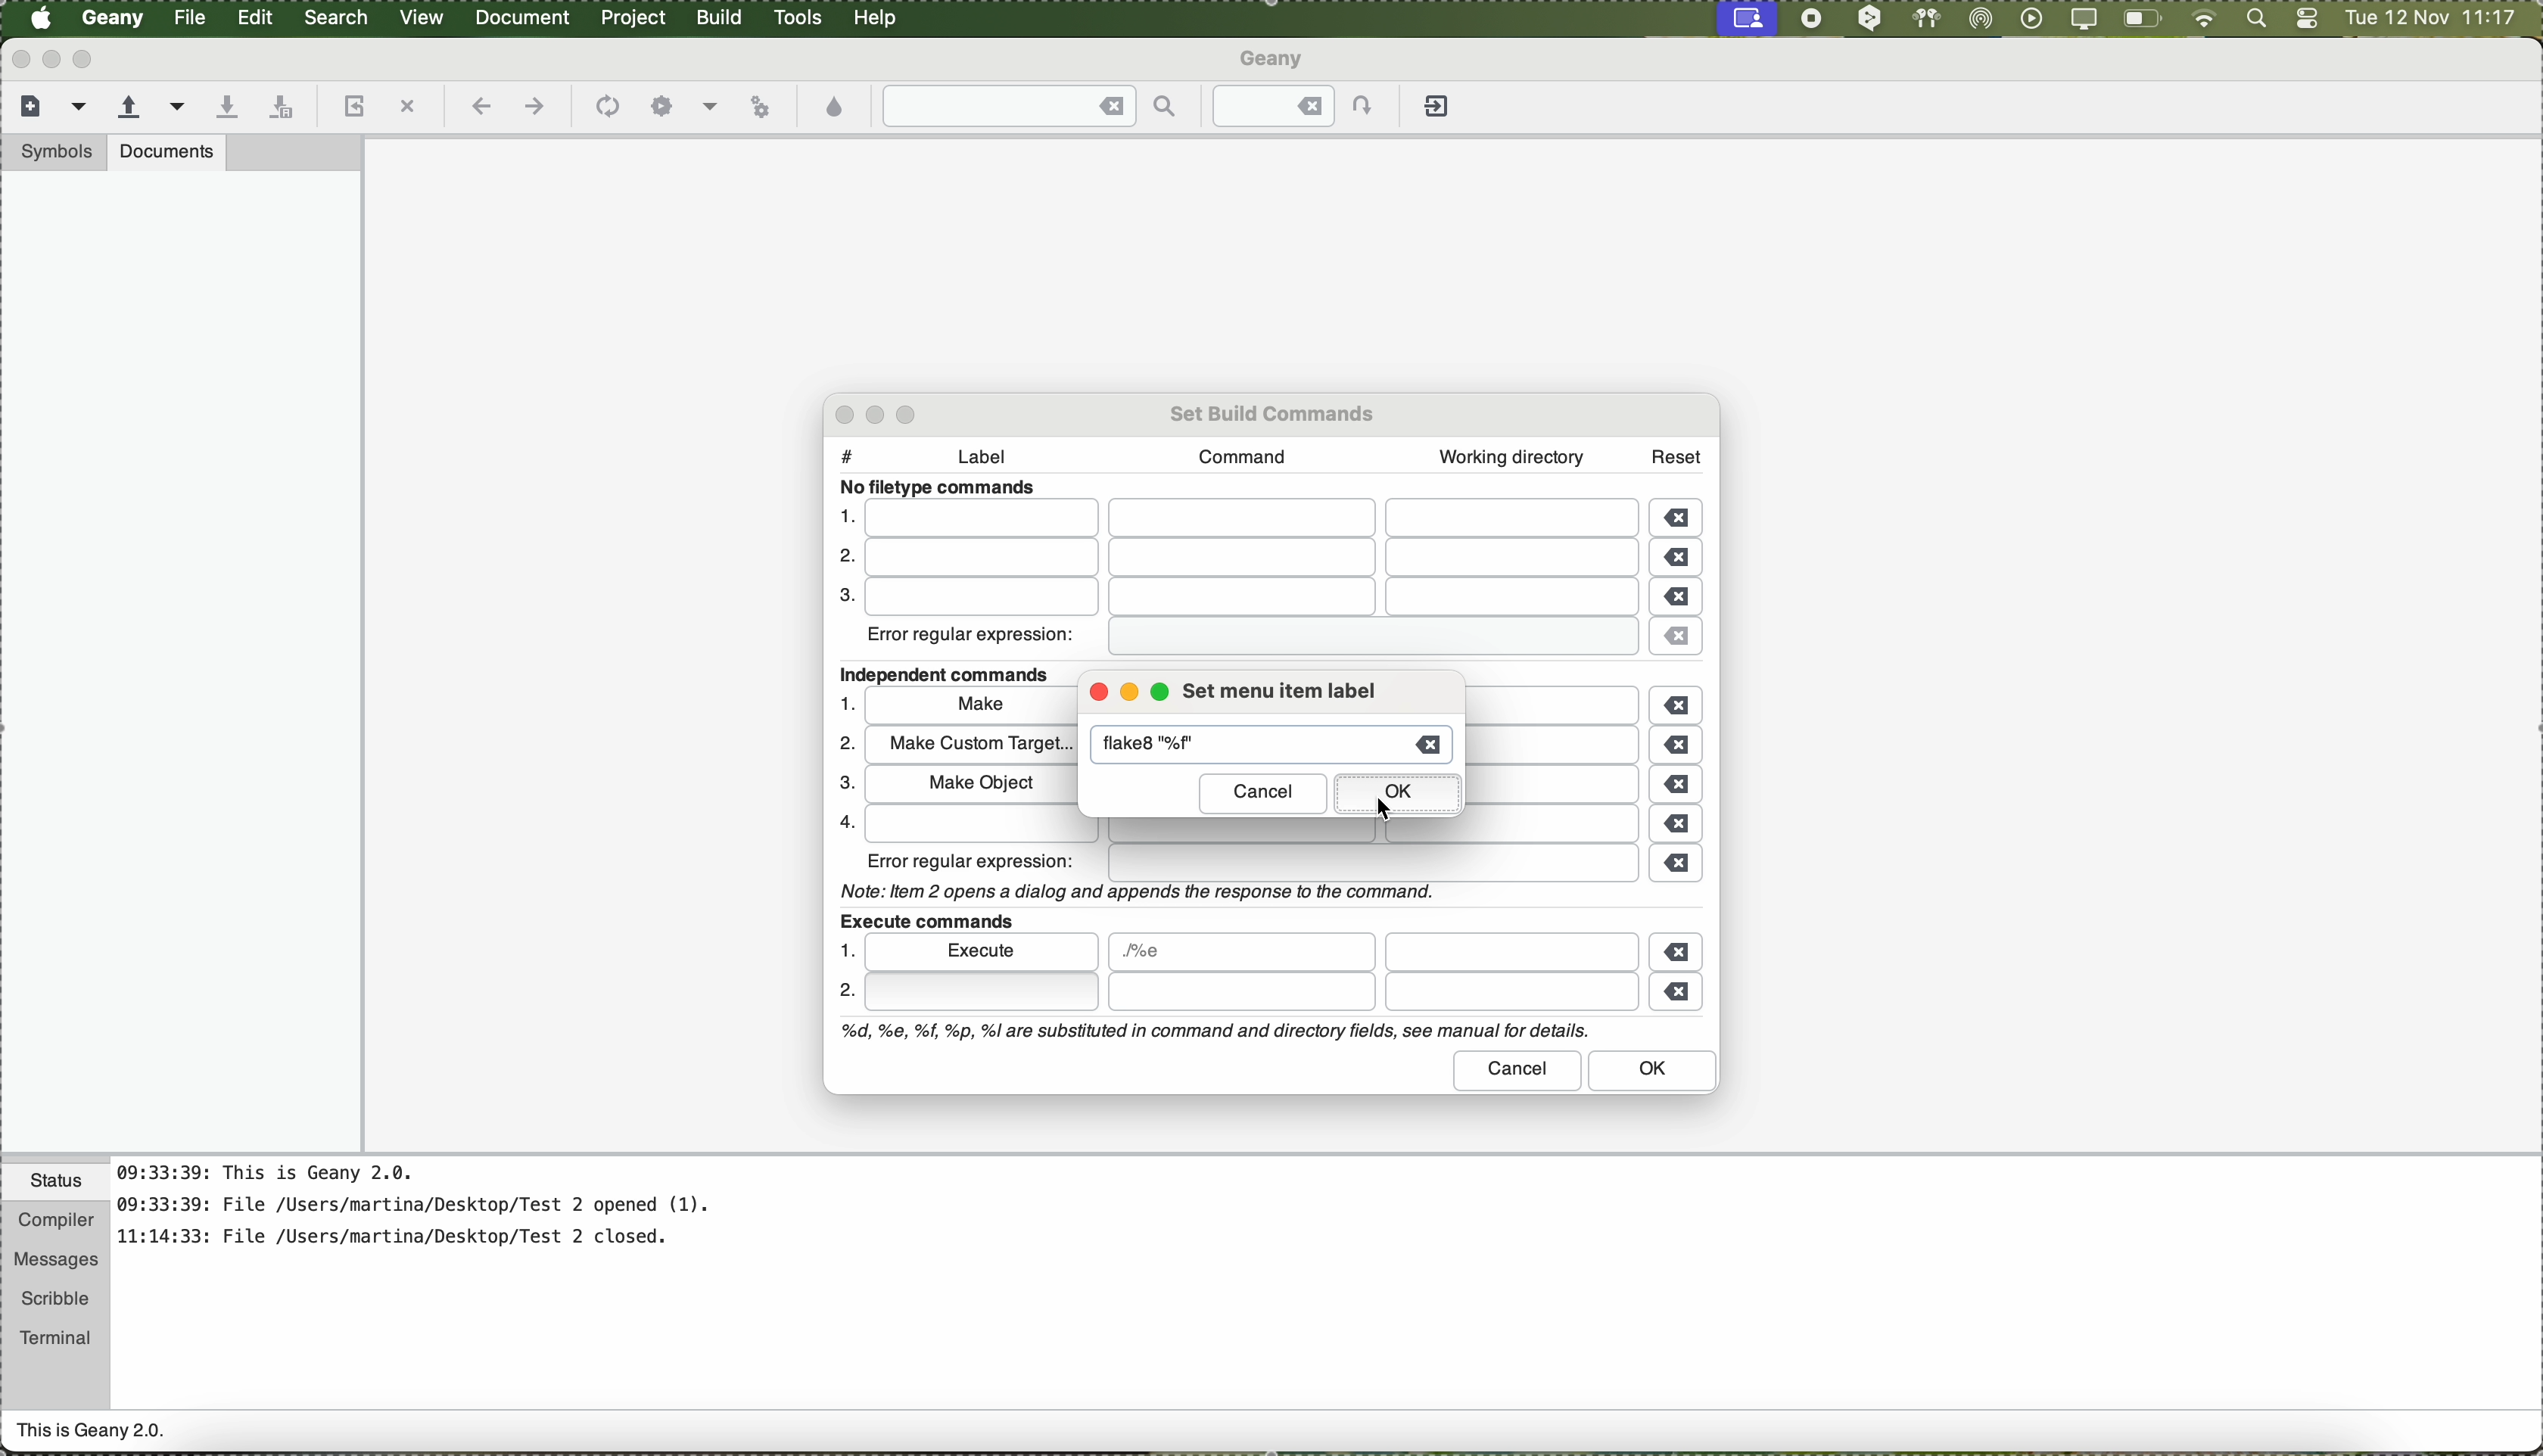 The image size is (2543, 1456). I want to click on close the current file, so click(407, 108).